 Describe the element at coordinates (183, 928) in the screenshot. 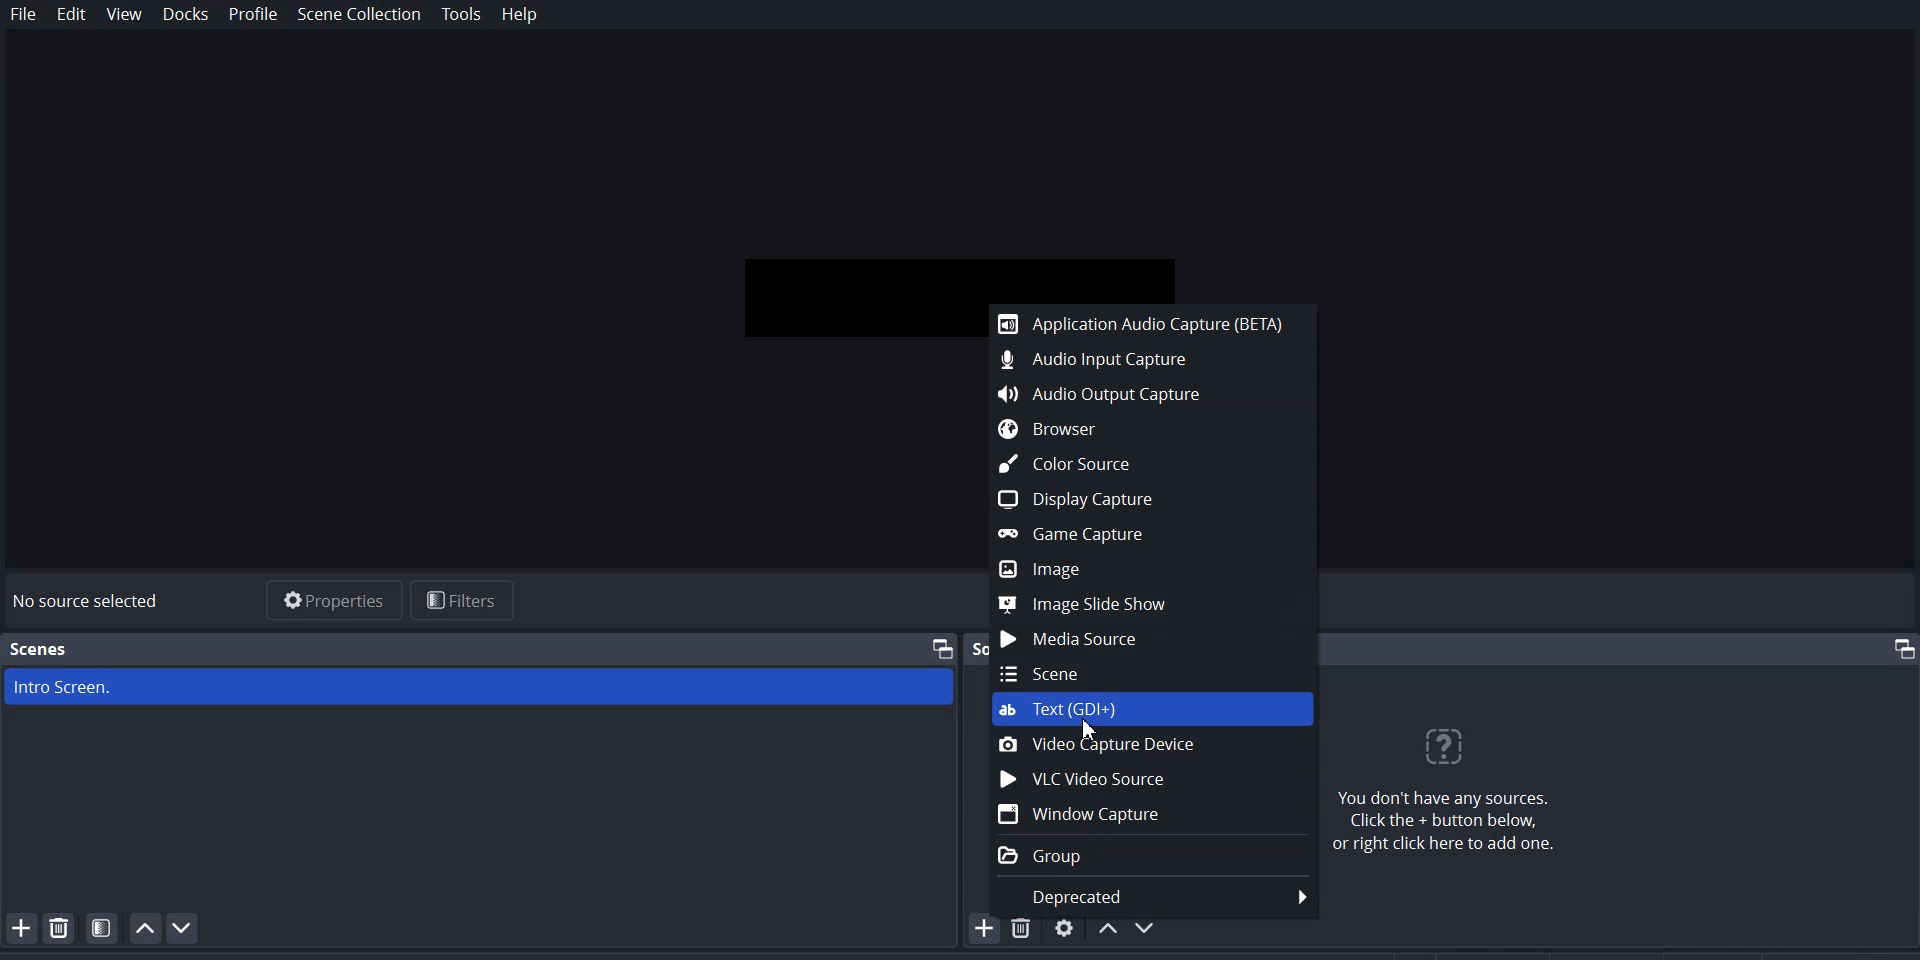

I see `Move scene Down` at that location.